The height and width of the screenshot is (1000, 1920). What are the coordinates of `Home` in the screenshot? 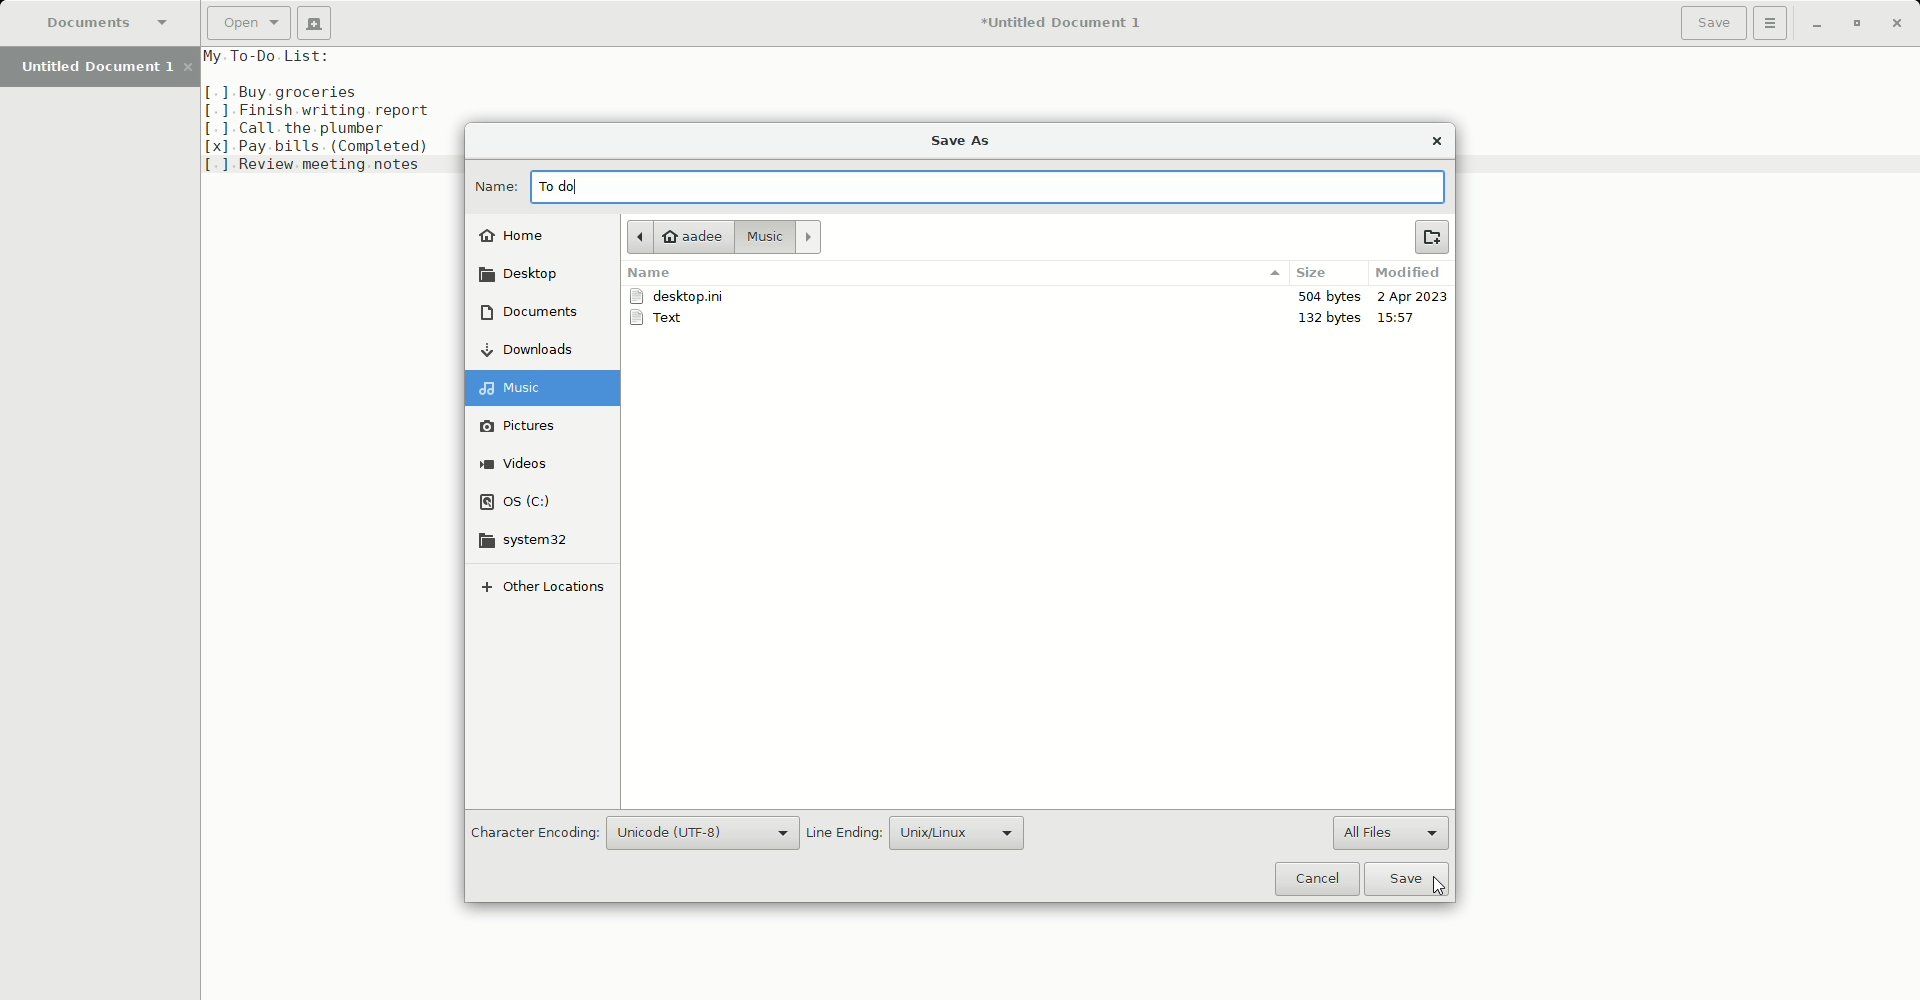 It's located at (521, 233).